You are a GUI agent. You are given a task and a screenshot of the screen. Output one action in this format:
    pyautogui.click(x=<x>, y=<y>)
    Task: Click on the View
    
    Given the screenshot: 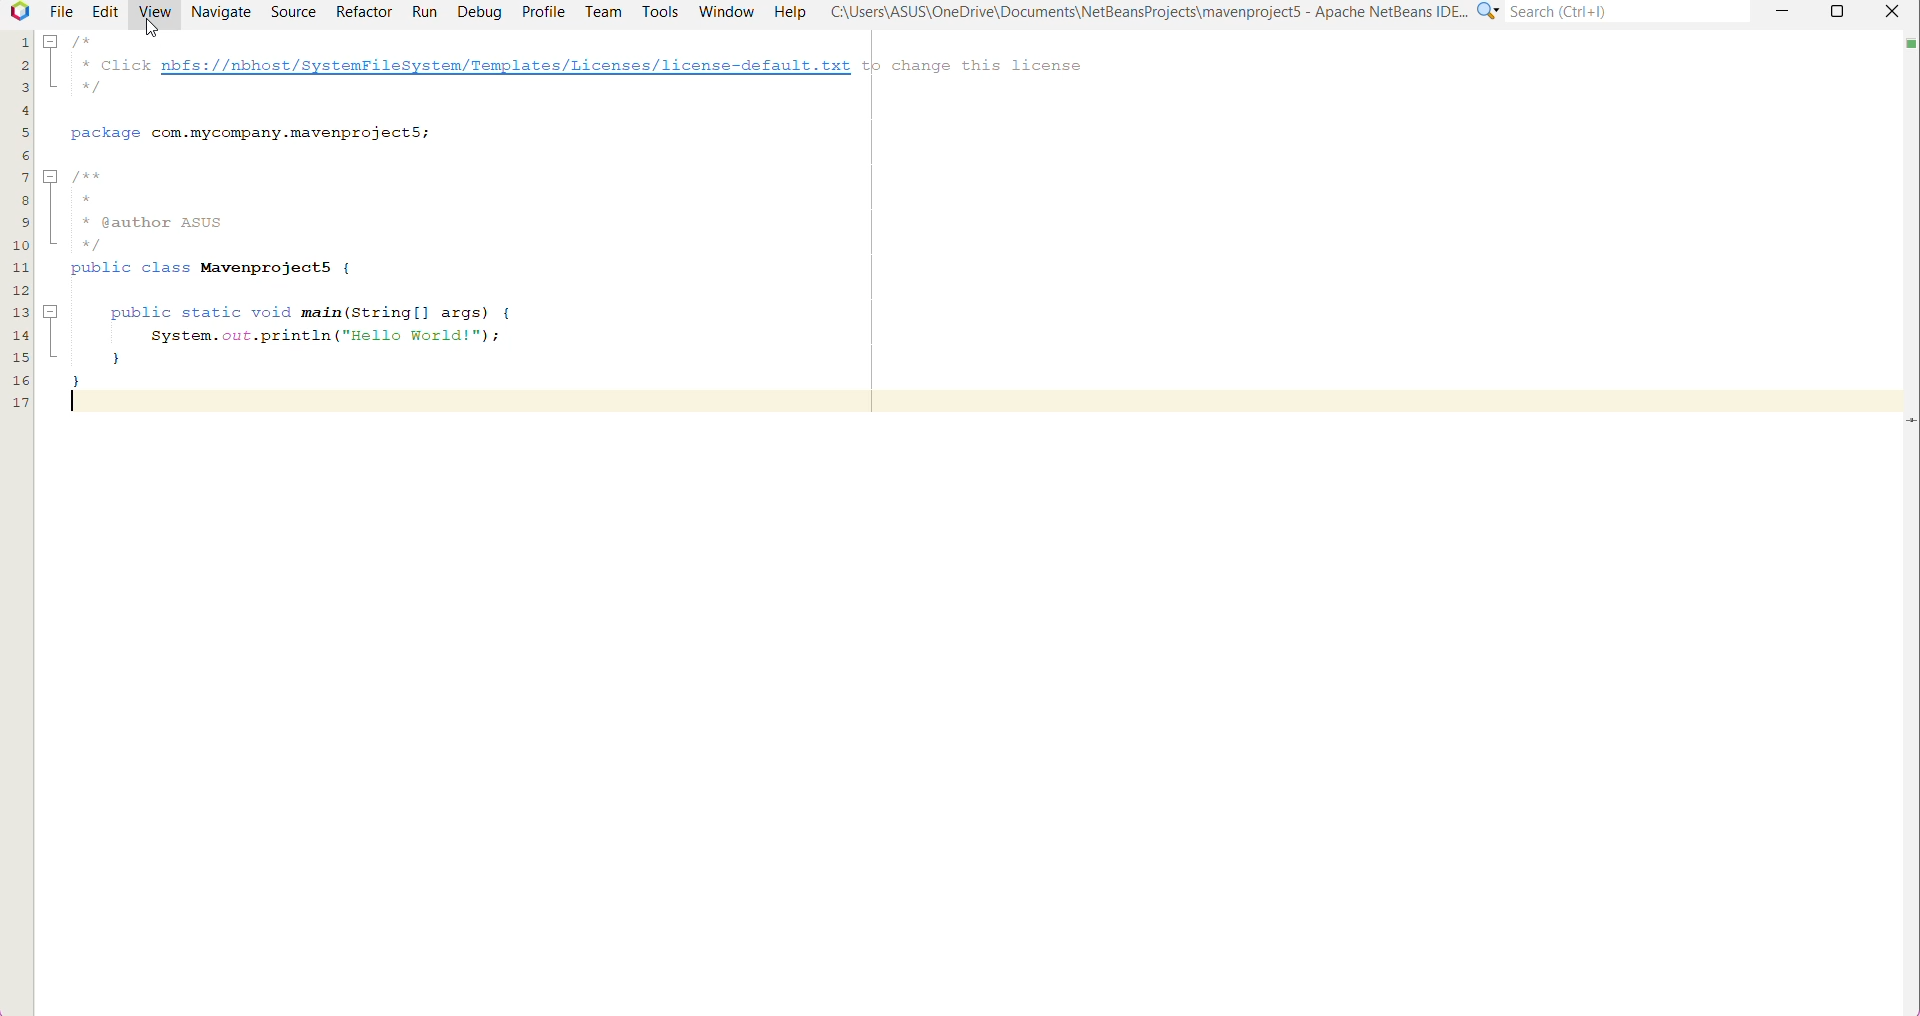 What is the action you would take?
    pyautogui.click(x=155, y=15)
    